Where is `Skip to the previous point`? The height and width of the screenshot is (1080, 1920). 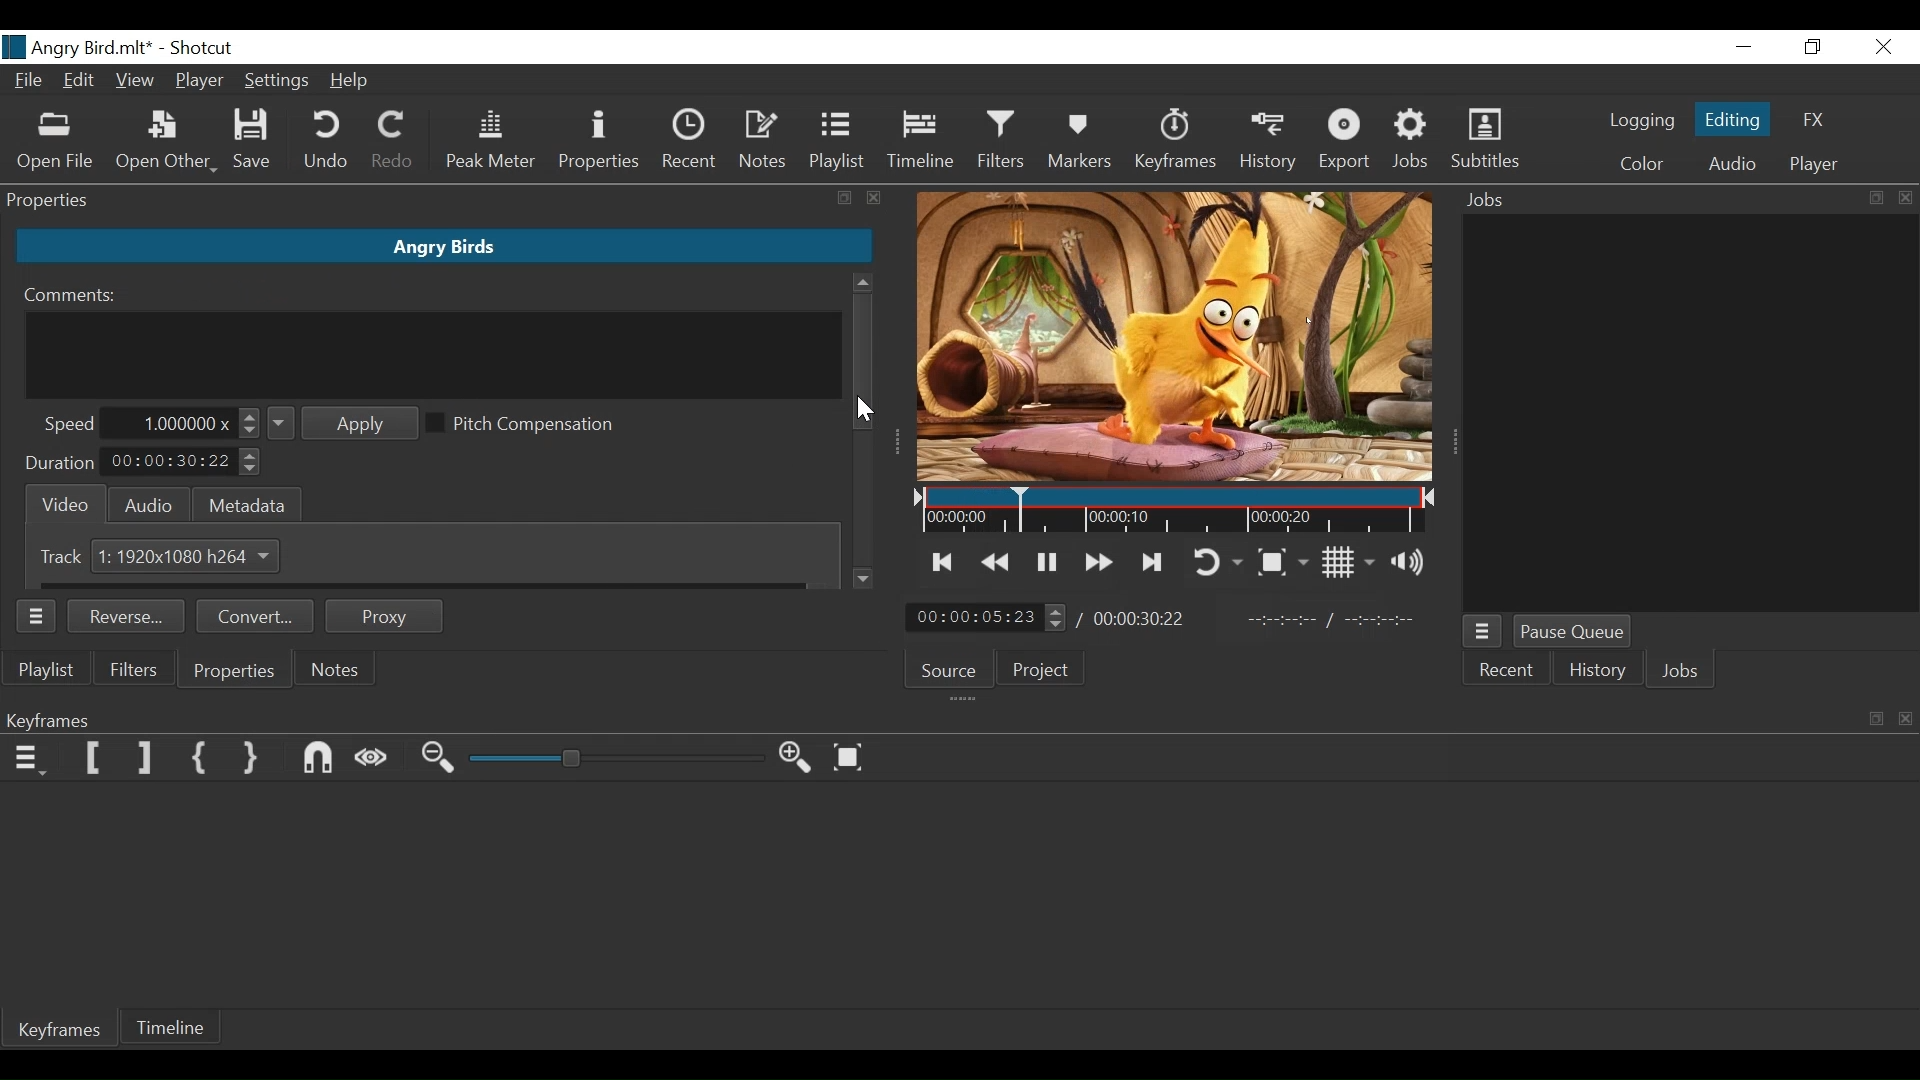 Skip to the previous point is located at coordinates (943, 563).